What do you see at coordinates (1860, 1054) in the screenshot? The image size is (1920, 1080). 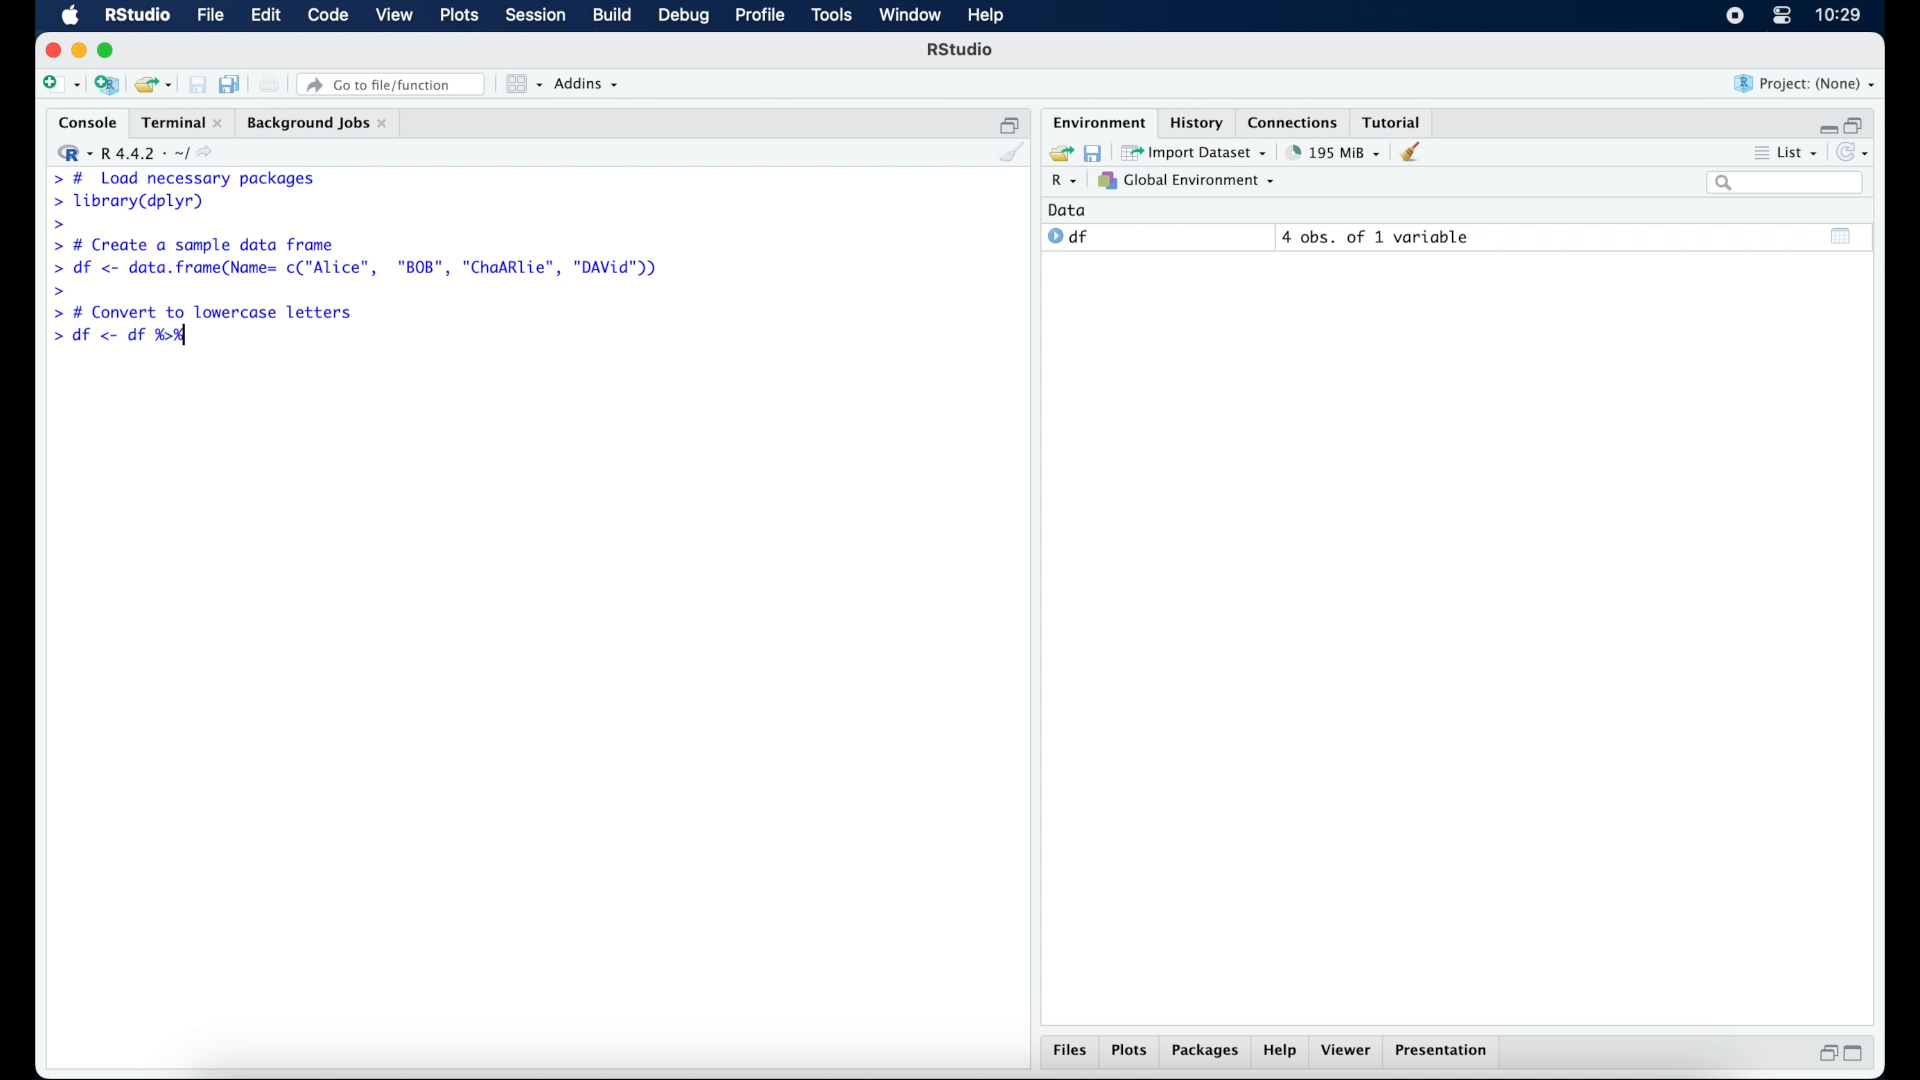 I see `maximize` at bounding box center [1860, 1054].